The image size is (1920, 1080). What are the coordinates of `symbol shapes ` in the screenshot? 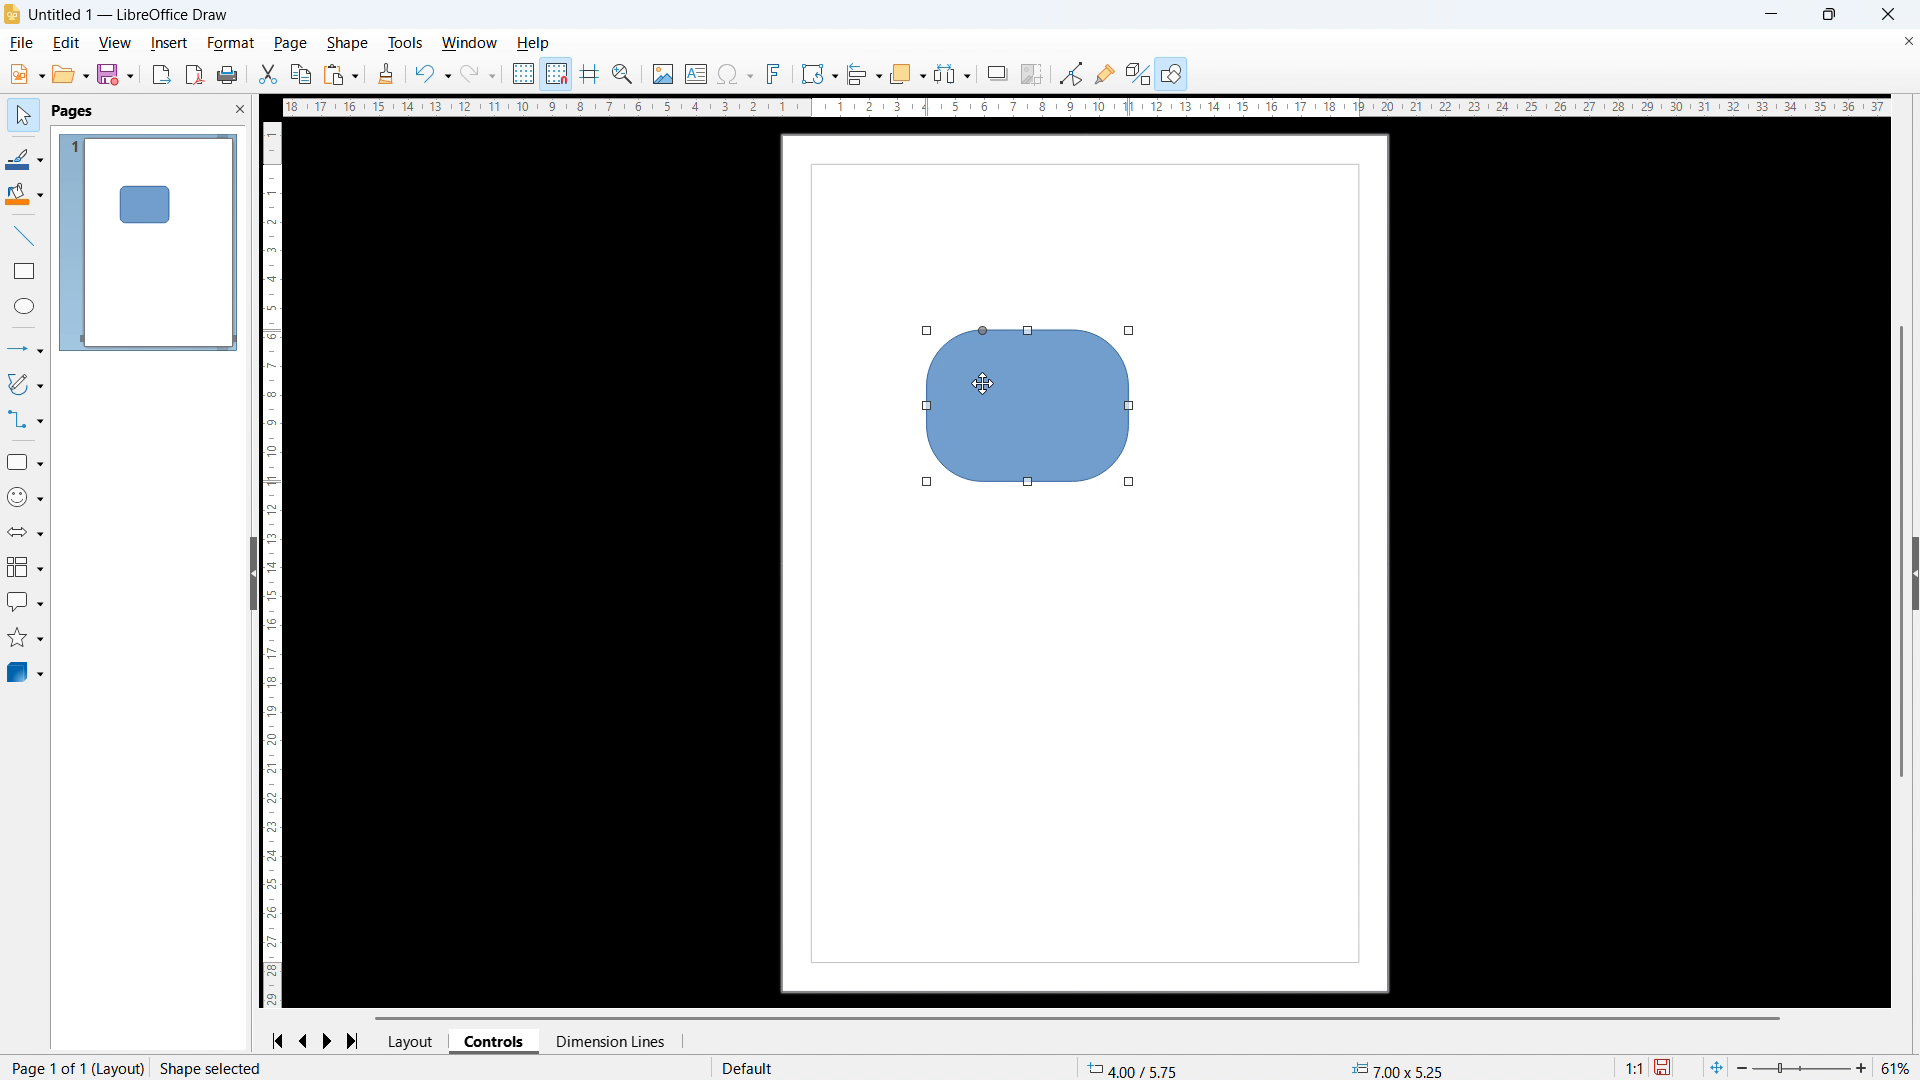 It's located at (24, 498).